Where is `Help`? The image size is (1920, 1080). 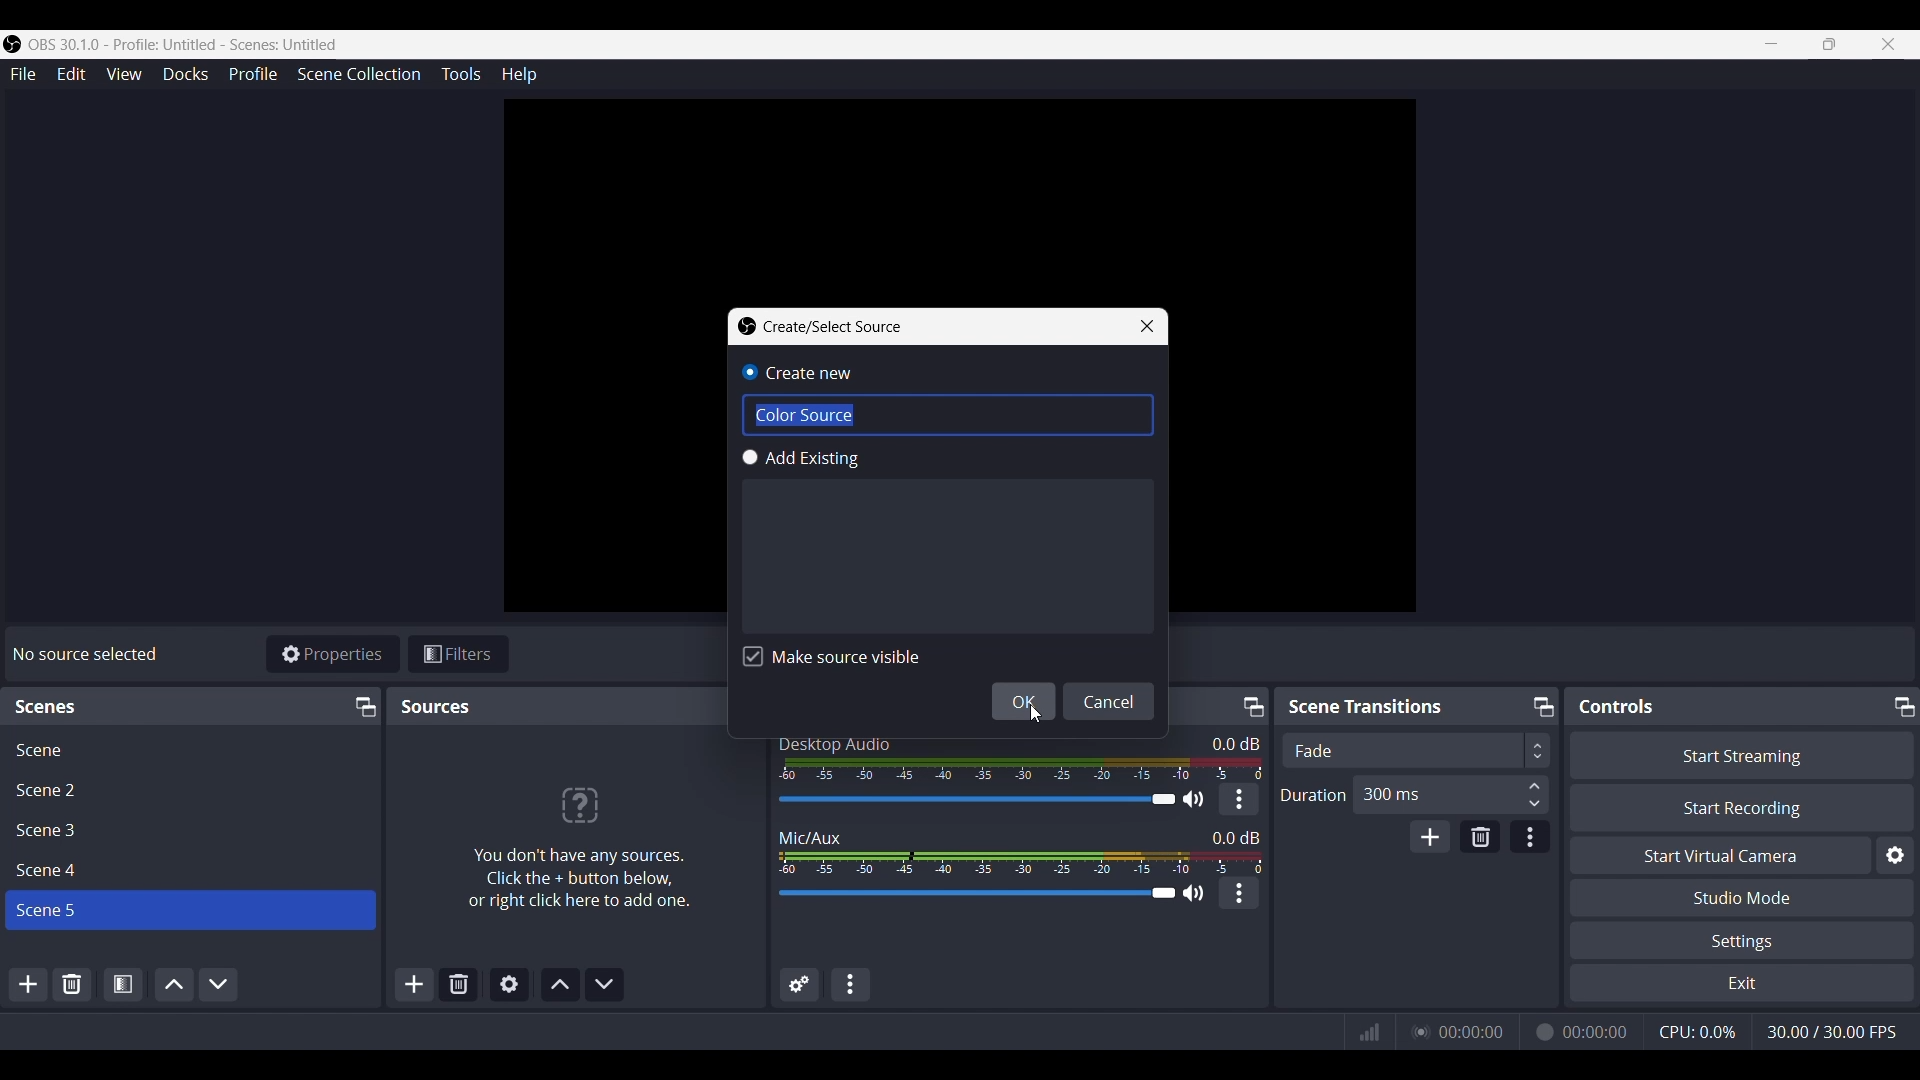
Help is located at coordinates (517, 73).